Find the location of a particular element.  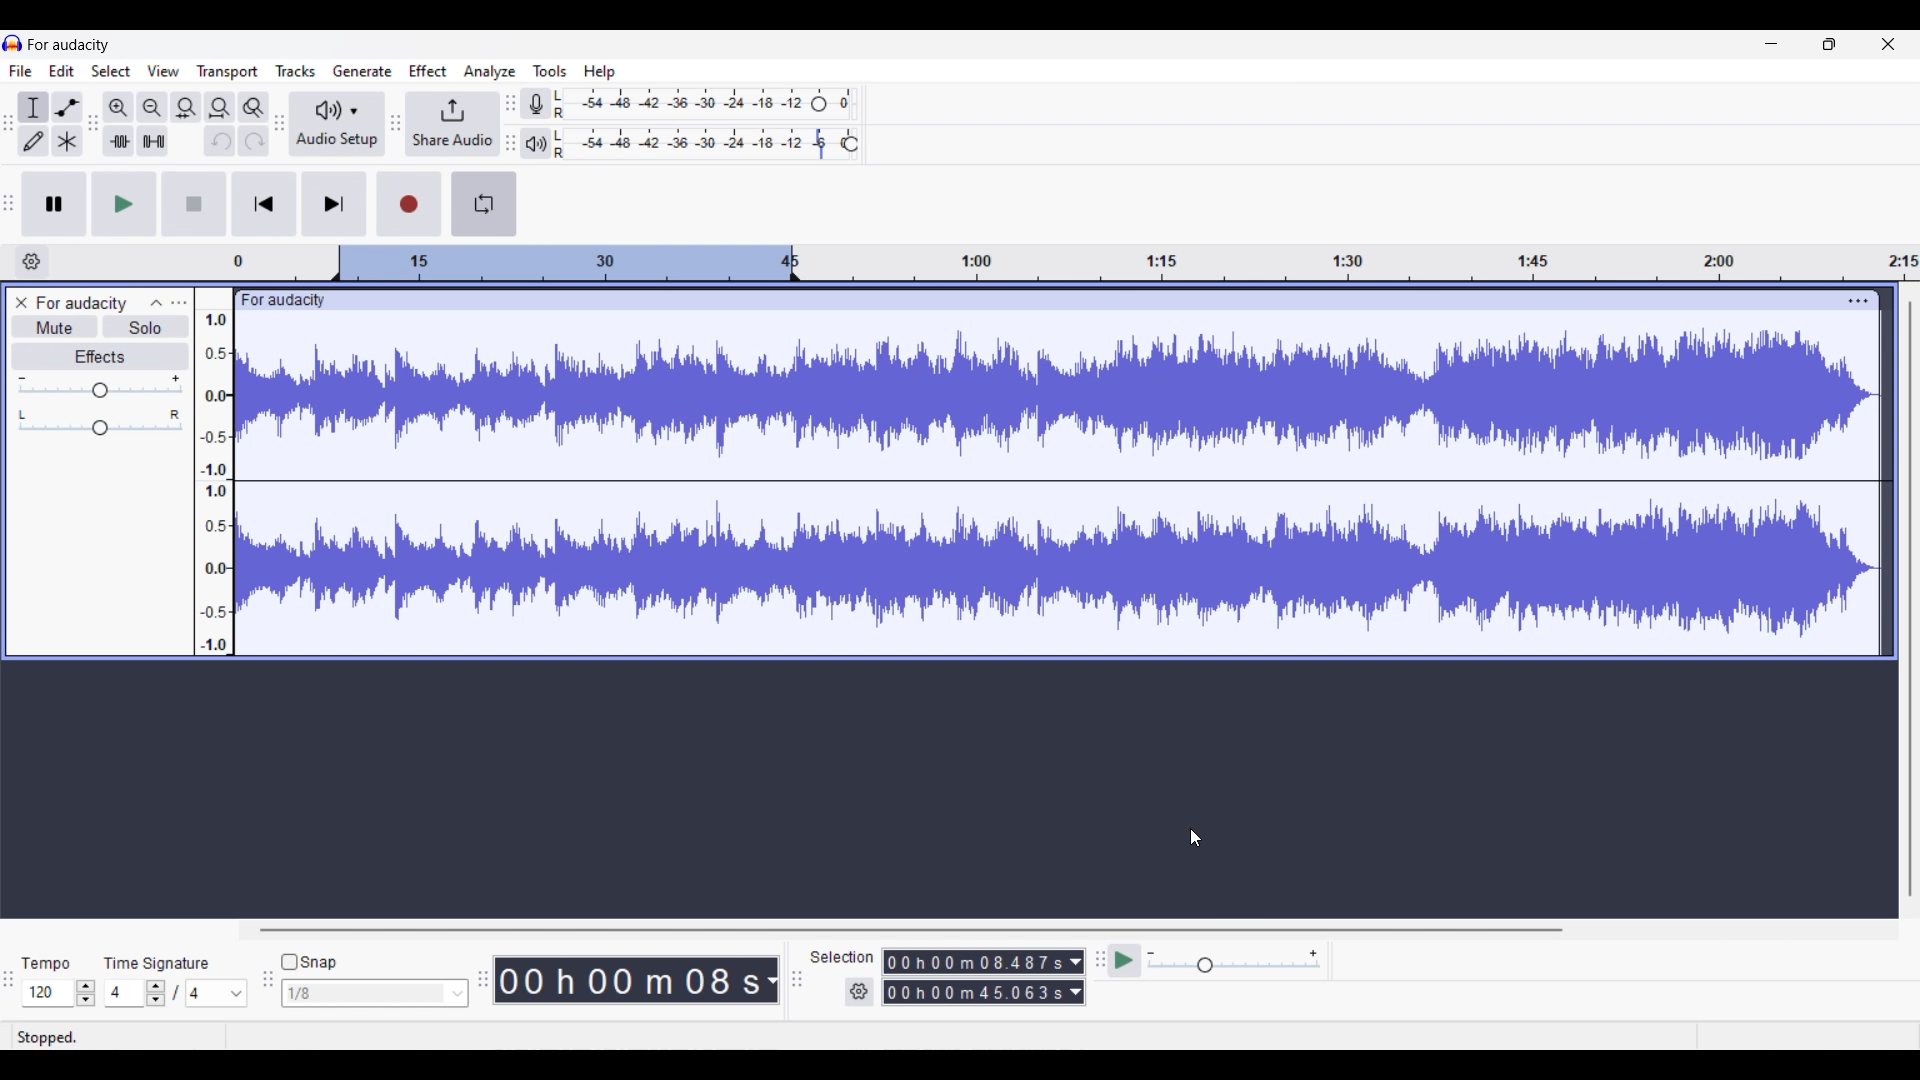

Help menu is located at coordinates (600, 73).